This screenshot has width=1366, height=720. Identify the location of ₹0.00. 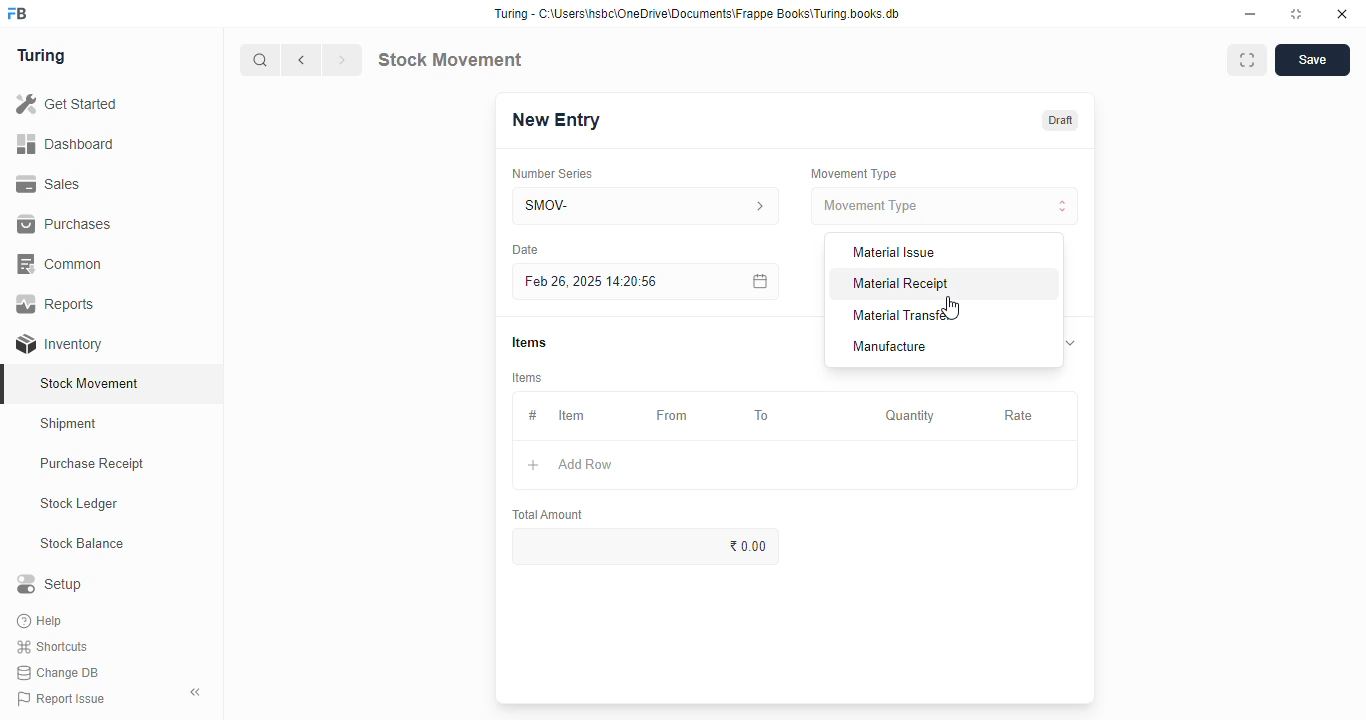
(647, 546).